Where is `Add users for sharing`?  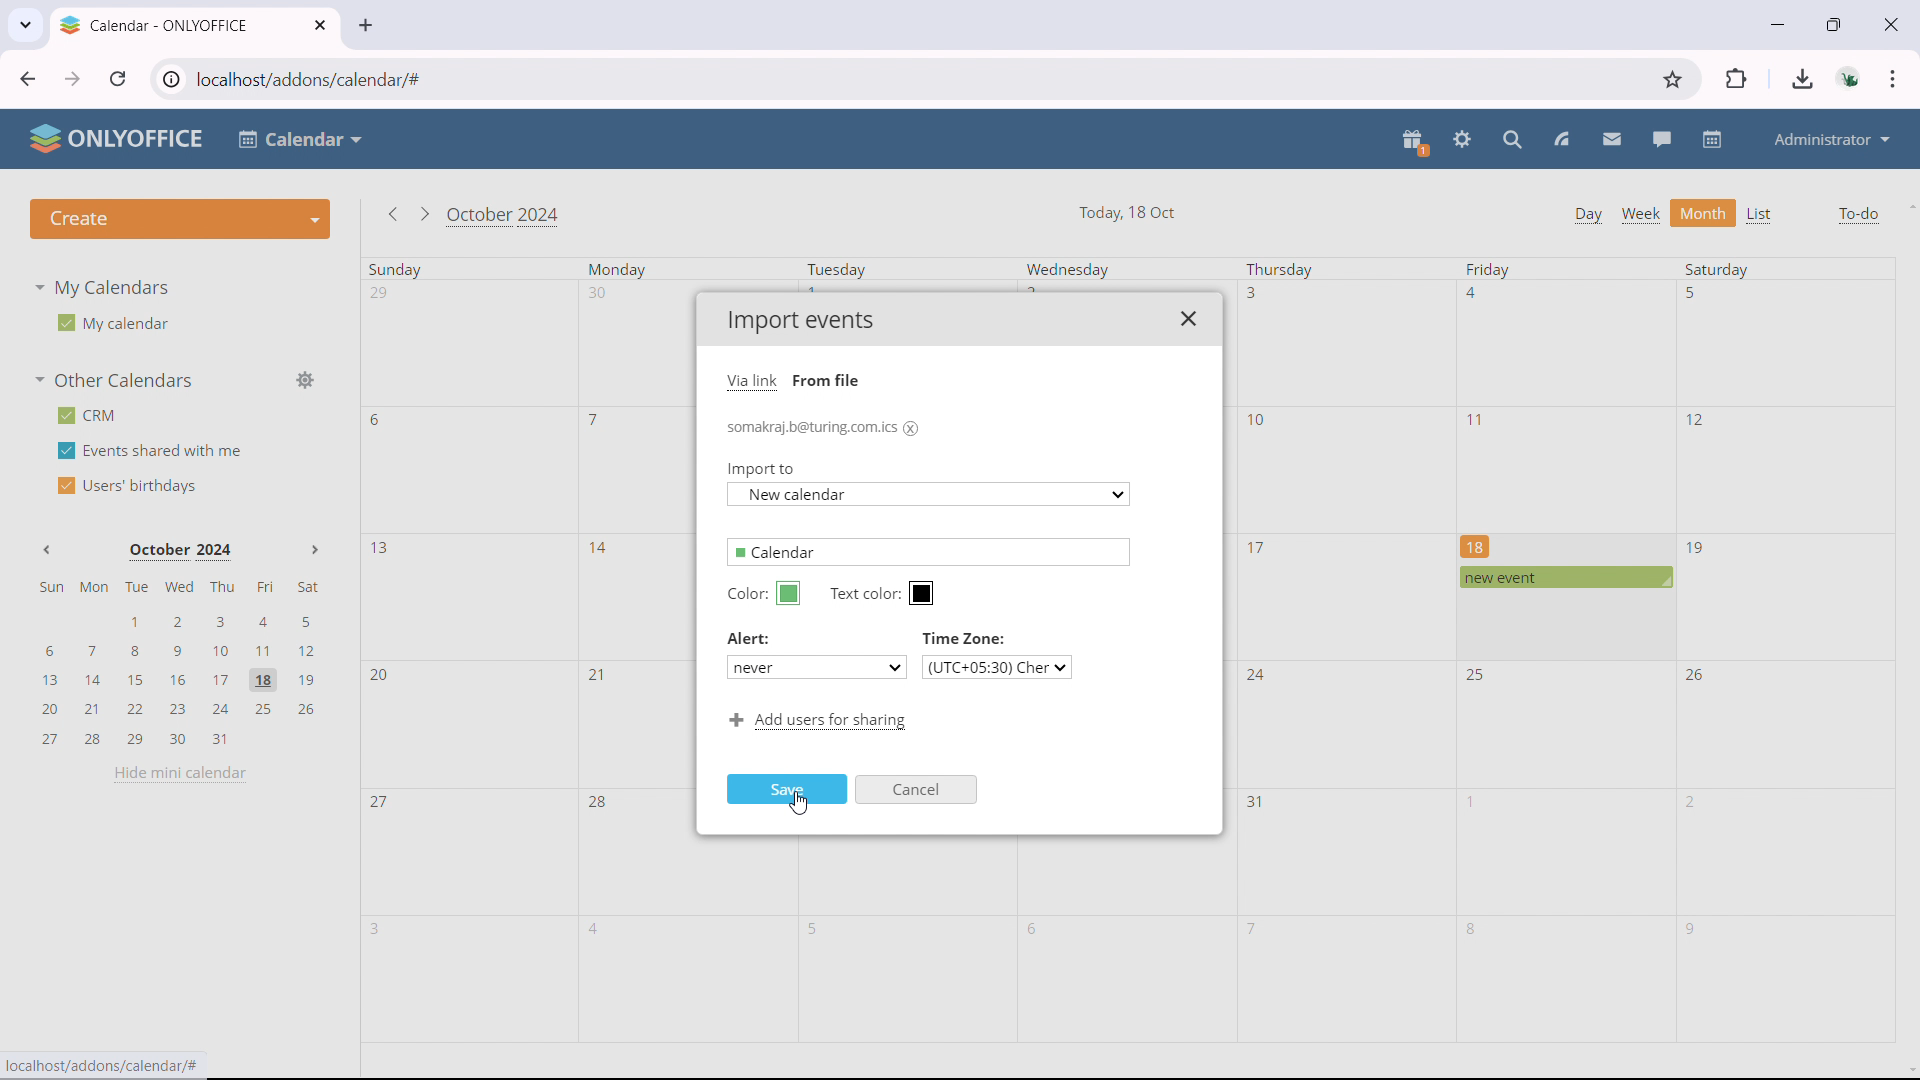 Add users for sharing is located at coordinates (814, 724).